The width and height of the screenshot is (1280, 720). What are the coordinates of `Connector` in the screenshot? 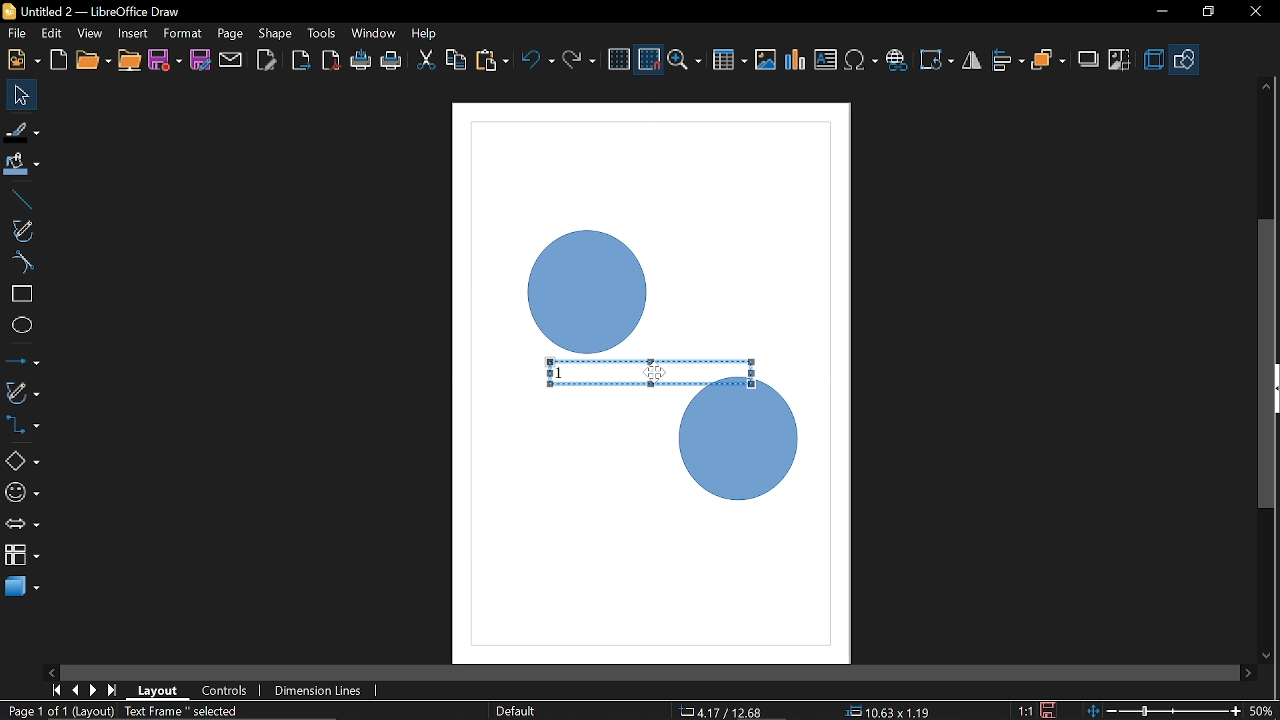 It's located at (22, 424).